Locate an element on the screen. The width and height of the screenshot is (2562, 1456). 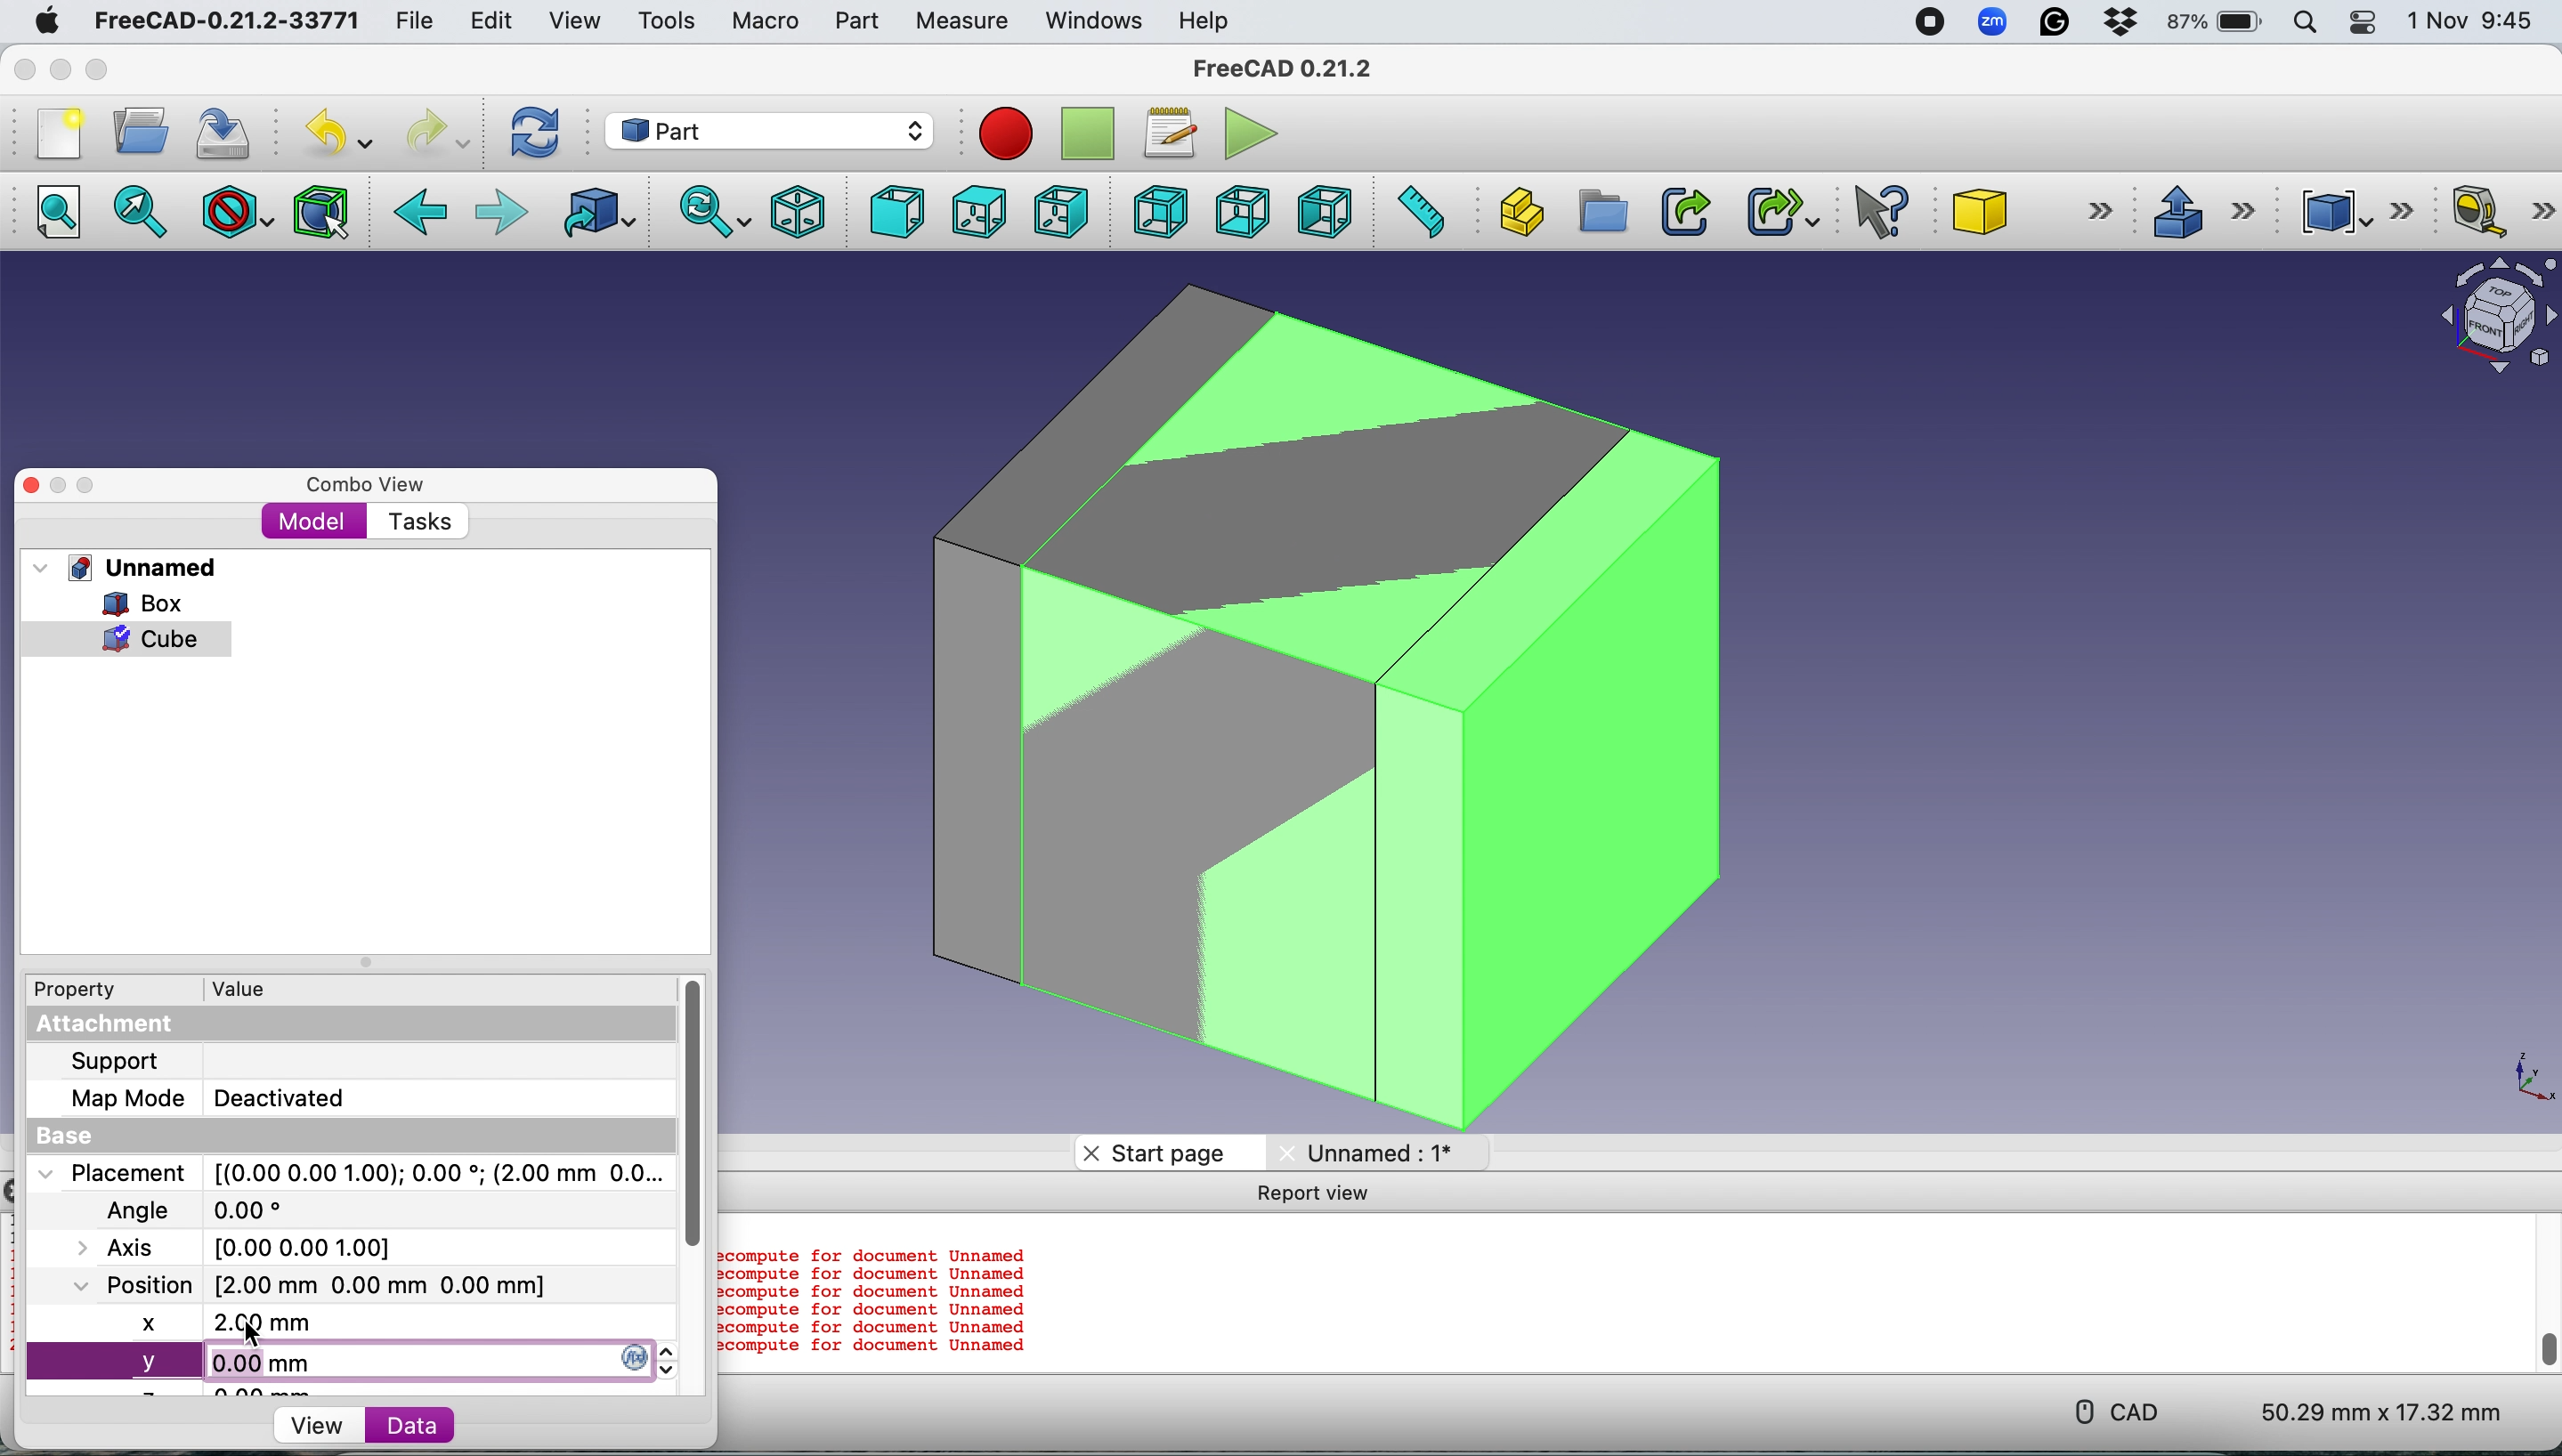
What's this? is located at coordinates (1884, 211).